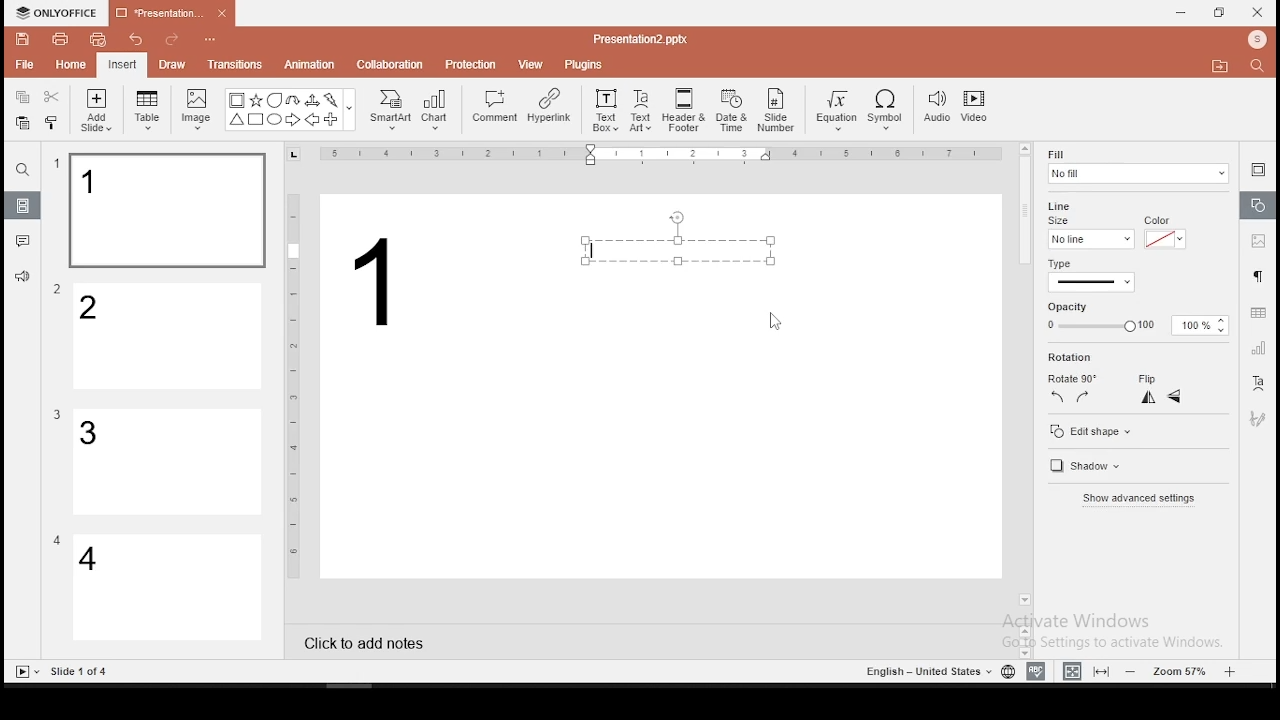 Image resolution: width=1280 pixels, height=720 pixels. What do you see at coordinates (98, 39) in the screenshot?
I see `quick print` at bounding box center [98, 39].